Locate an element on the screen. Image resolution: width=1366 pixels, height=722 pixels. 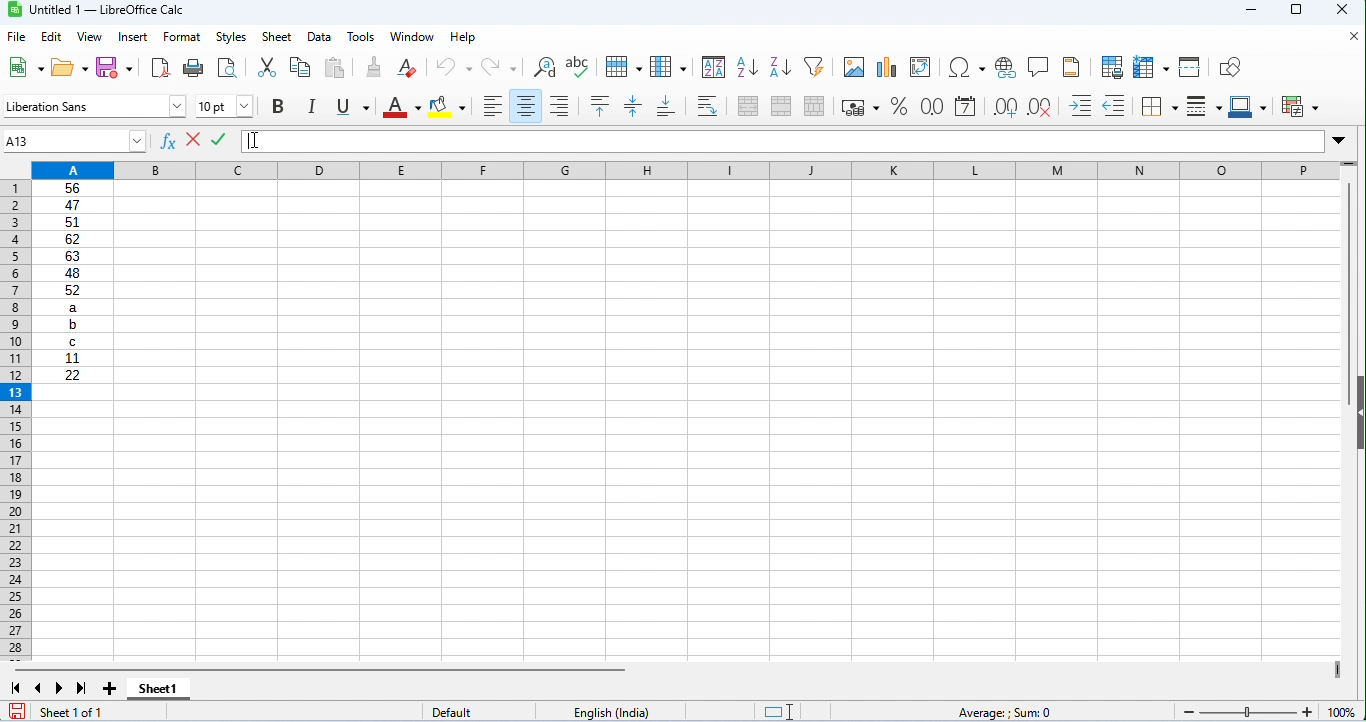
merge and center is located at coordinates (748, 106).